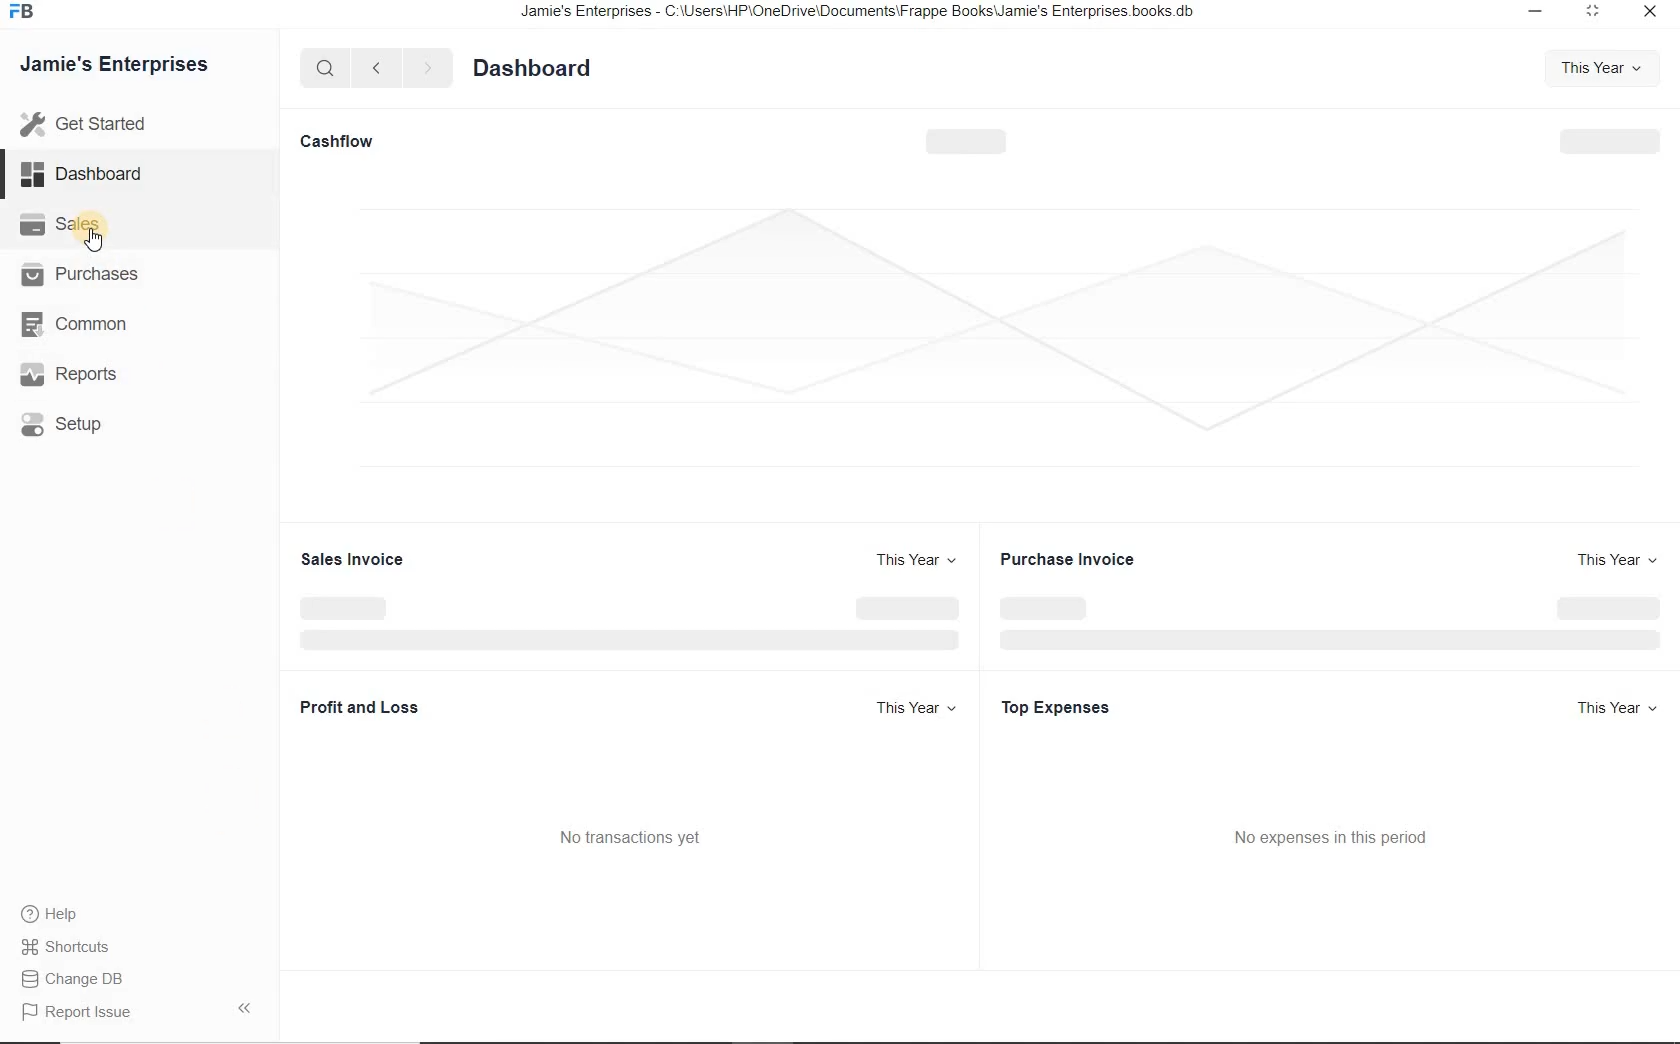 This screenshot has height=1044, width=1680. I want to click on Cashflow, so click(332, 142).